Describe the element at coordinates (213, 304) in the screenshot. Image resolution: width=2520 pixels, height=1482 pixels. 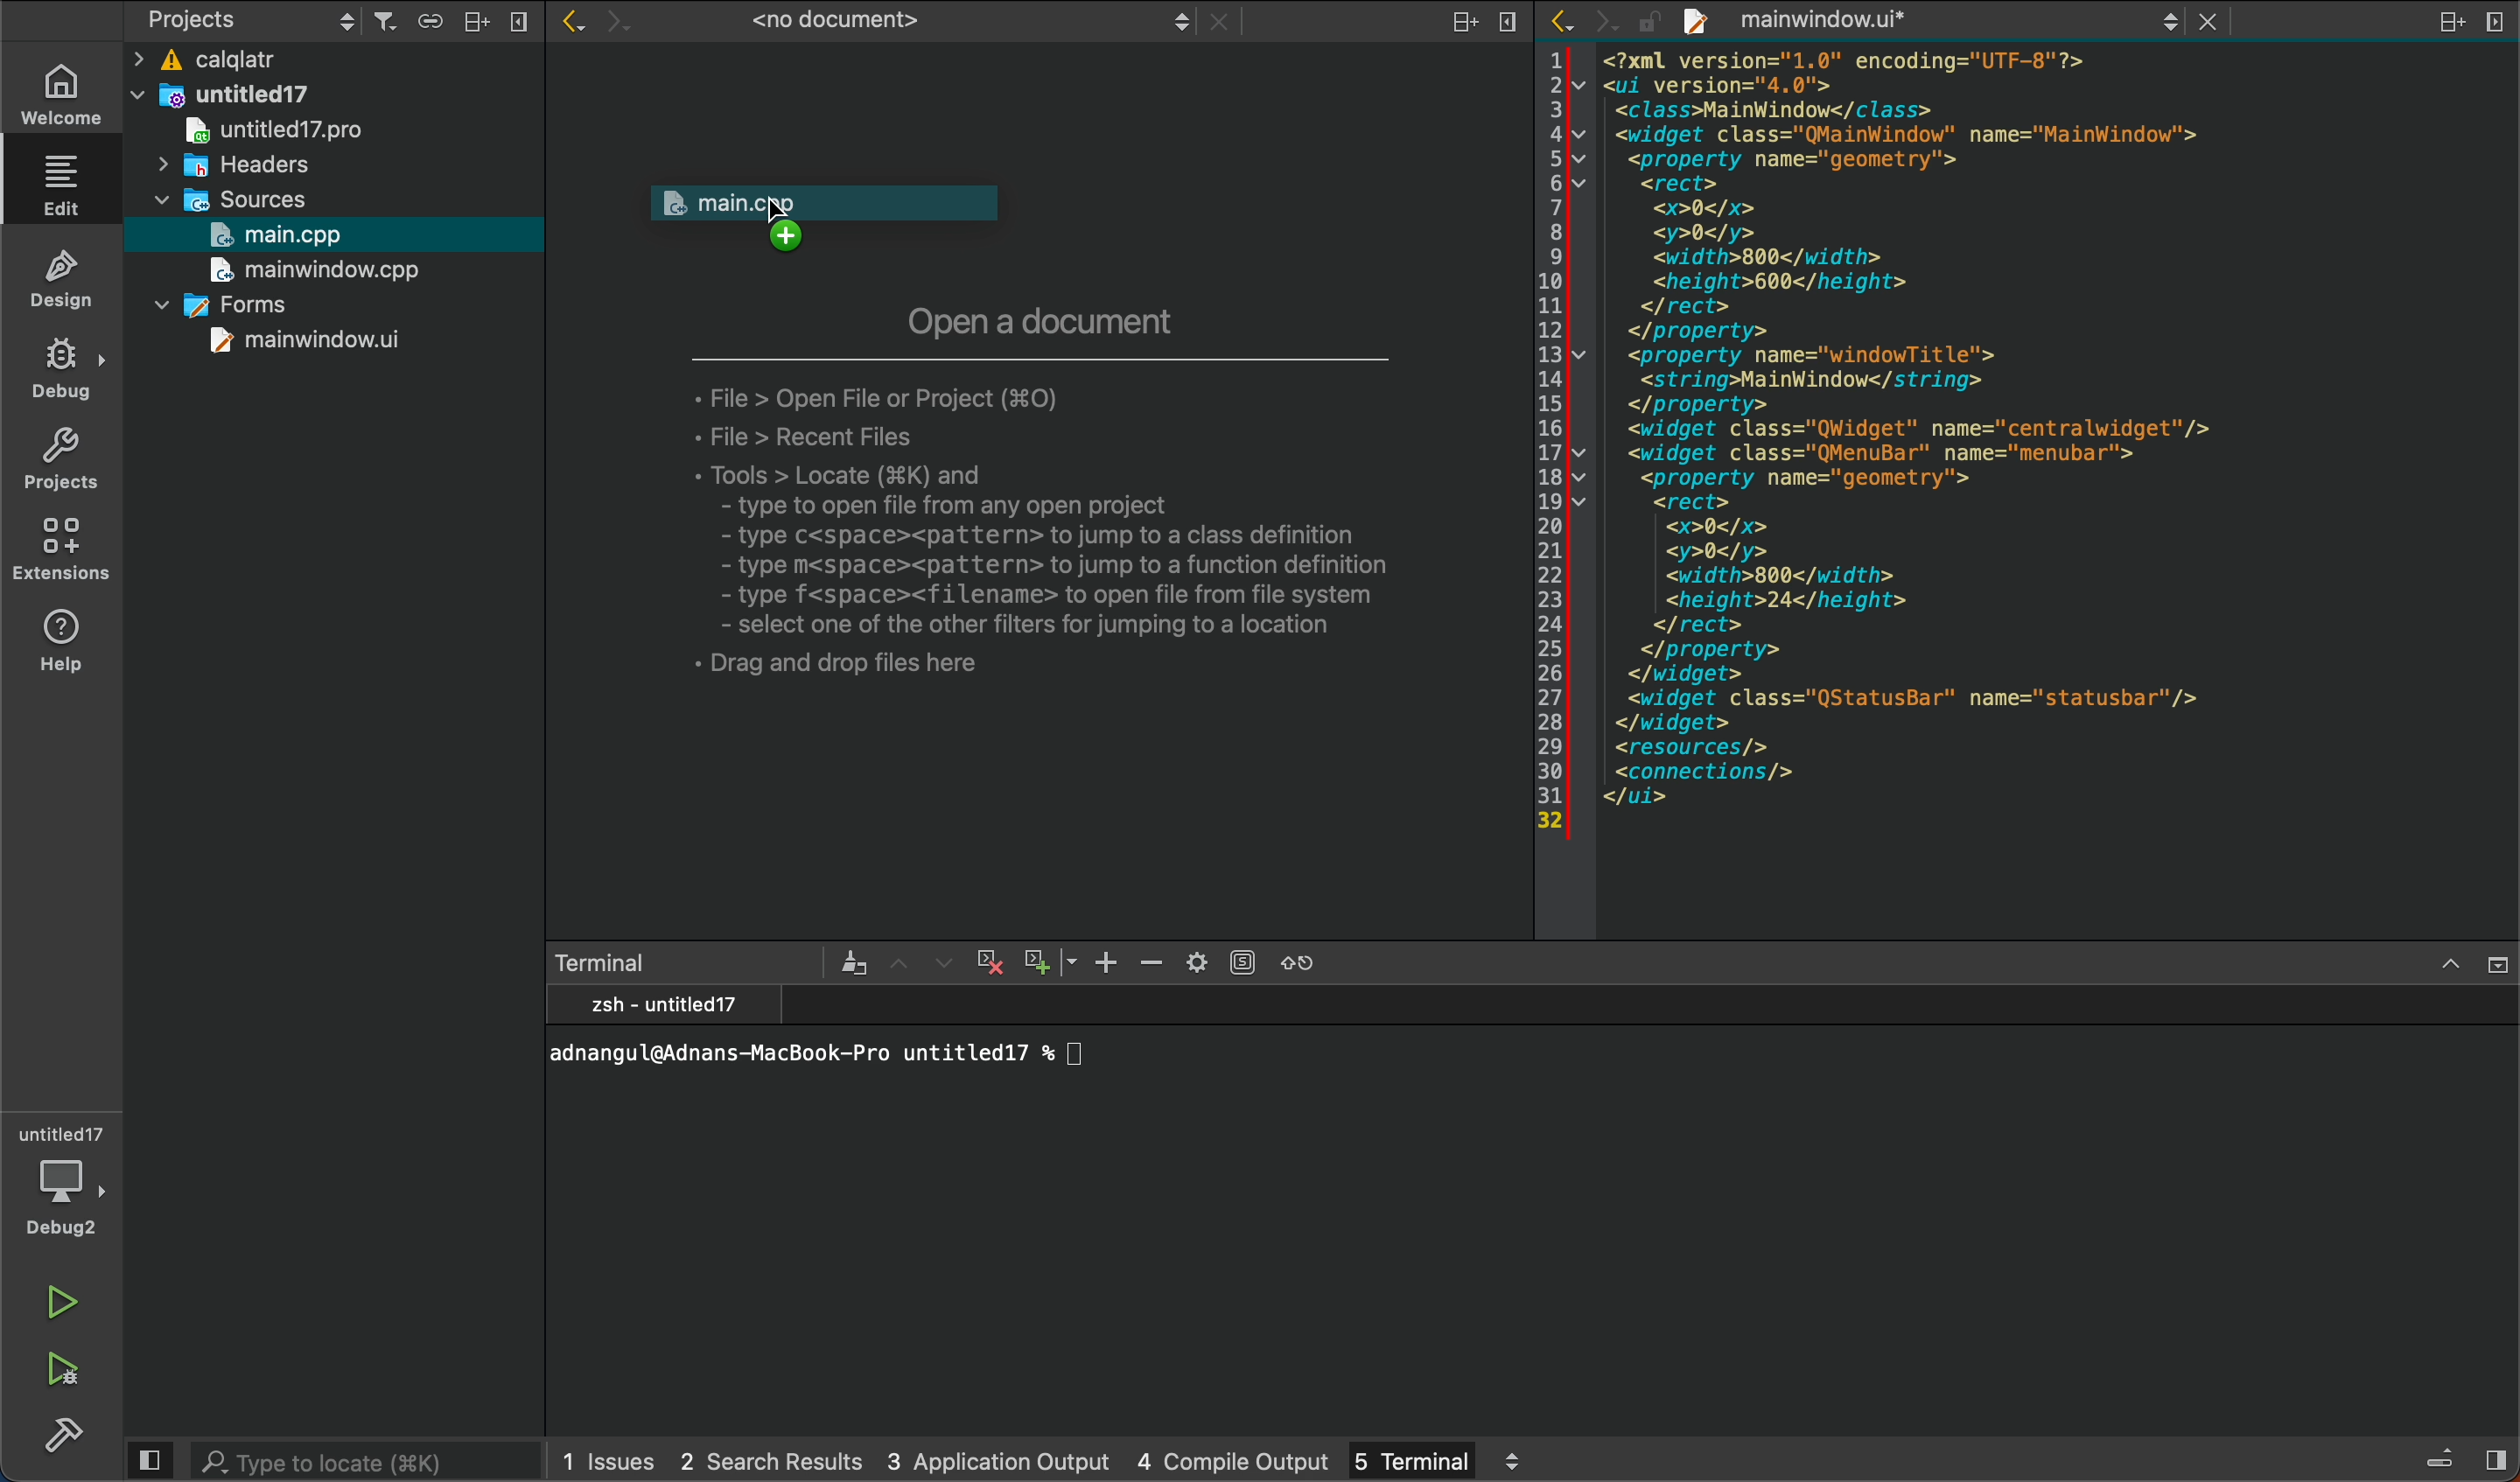
I see `forms` at that location.